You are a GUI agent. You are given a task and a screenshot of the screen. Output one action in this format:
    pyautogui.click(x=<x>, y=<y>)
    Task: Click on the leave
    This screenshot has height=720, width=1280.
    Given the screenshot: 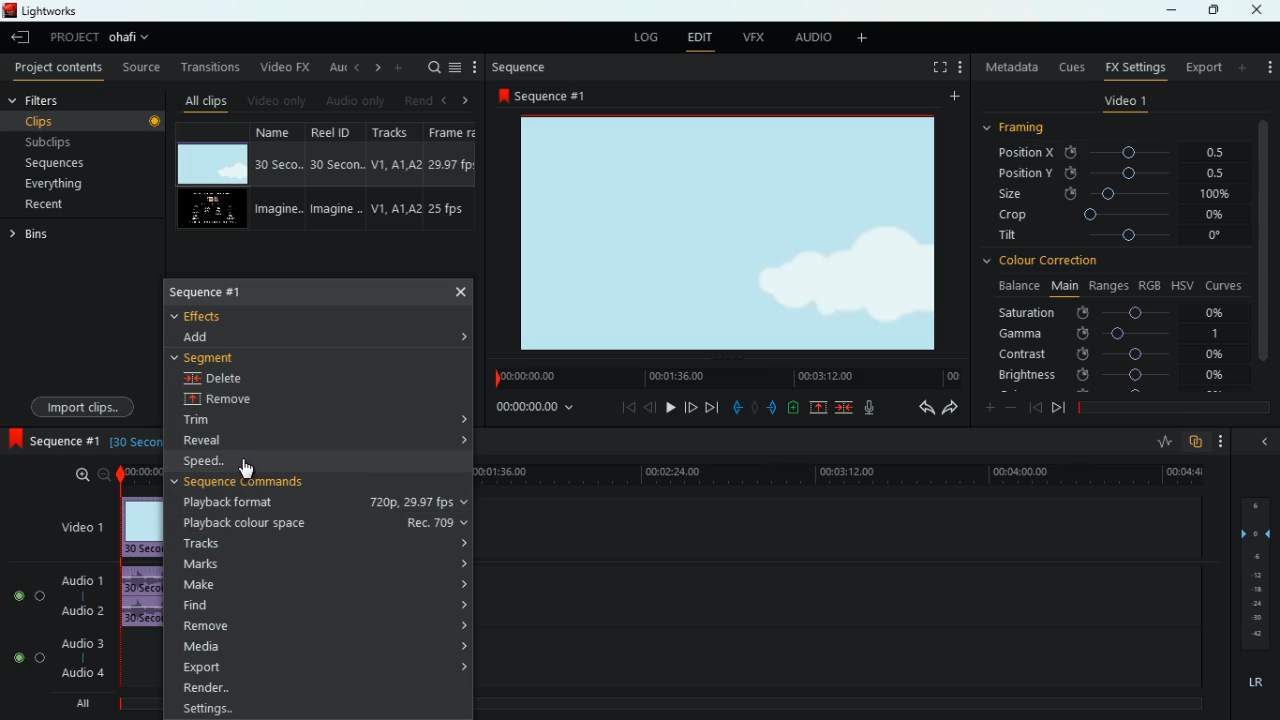 What is the action you would take?
    pyautogui.click(x=20, y=37)
    